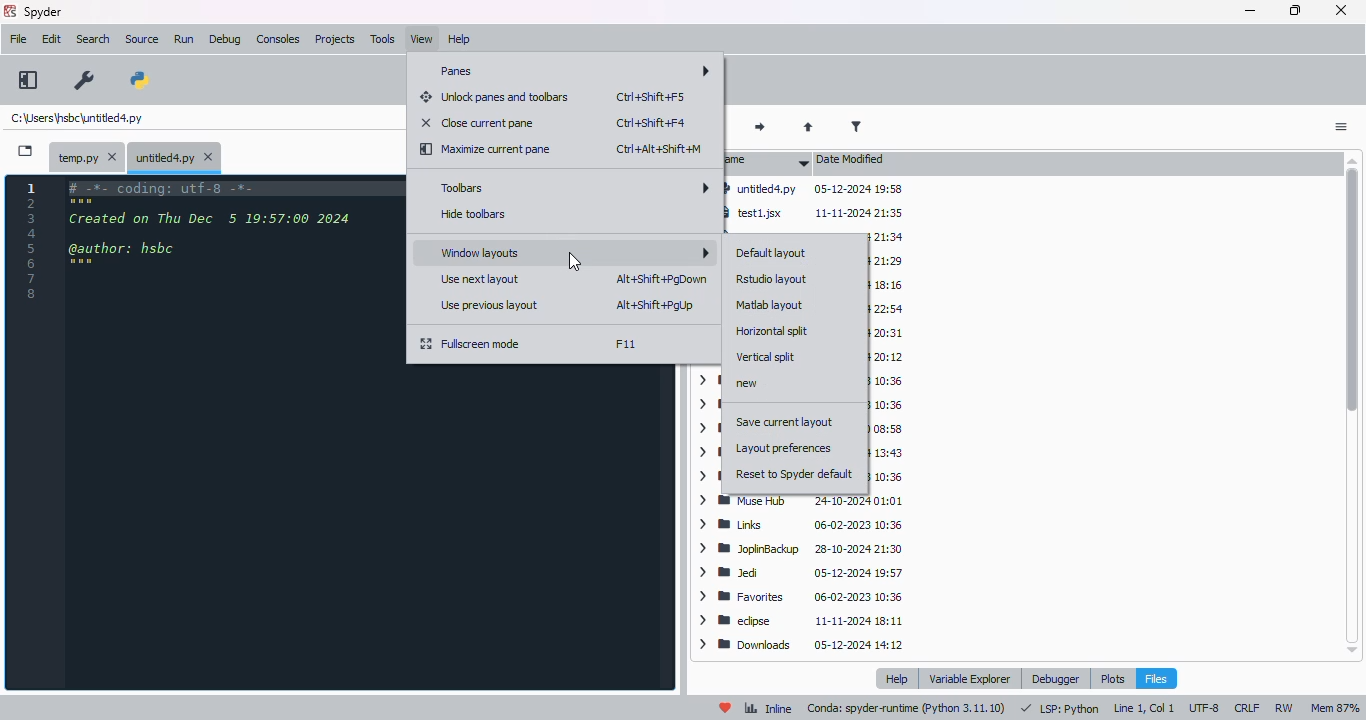 The width and height of the screenshot is (1366, 720). What do you see at coordinates (475, 214) in the screenshot?
I see `hide toolbars` at bounding box center [475, 214].